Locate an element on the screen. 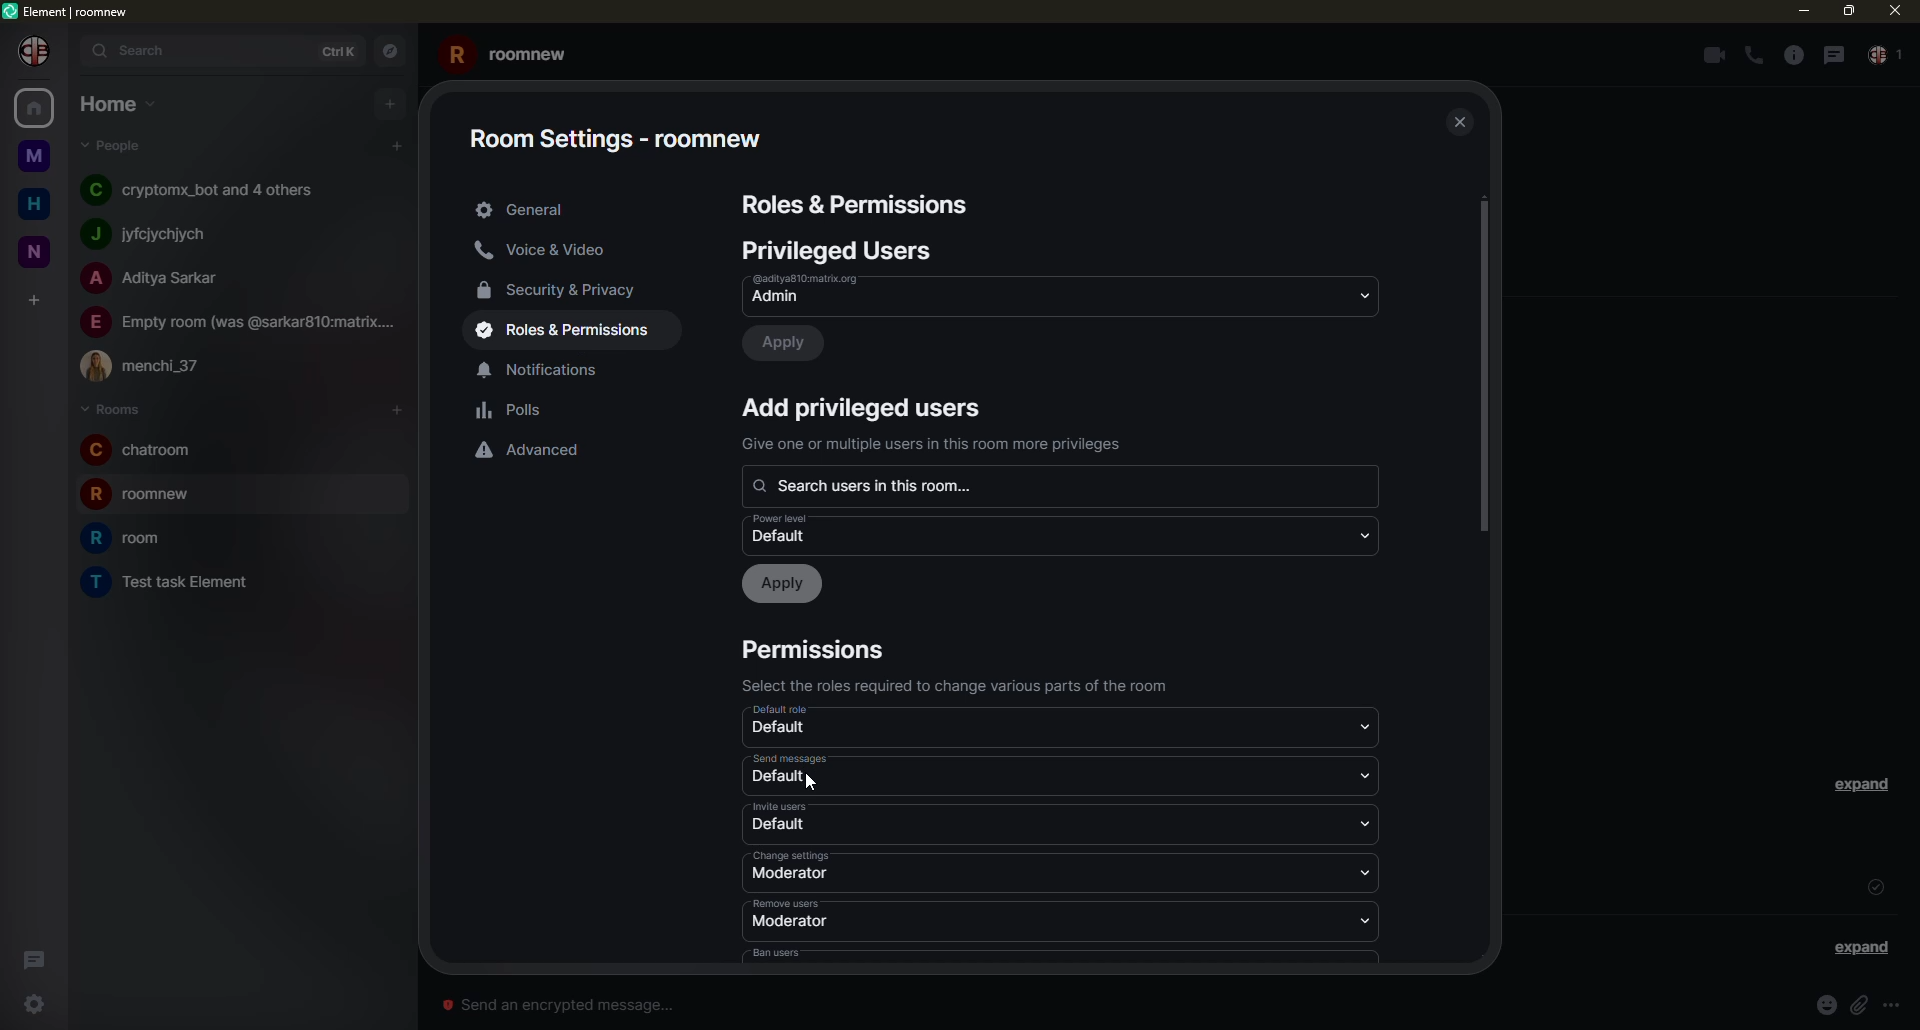 This screenshot has height=1030, width=1920. drop is located at coordinates (1363, 534).